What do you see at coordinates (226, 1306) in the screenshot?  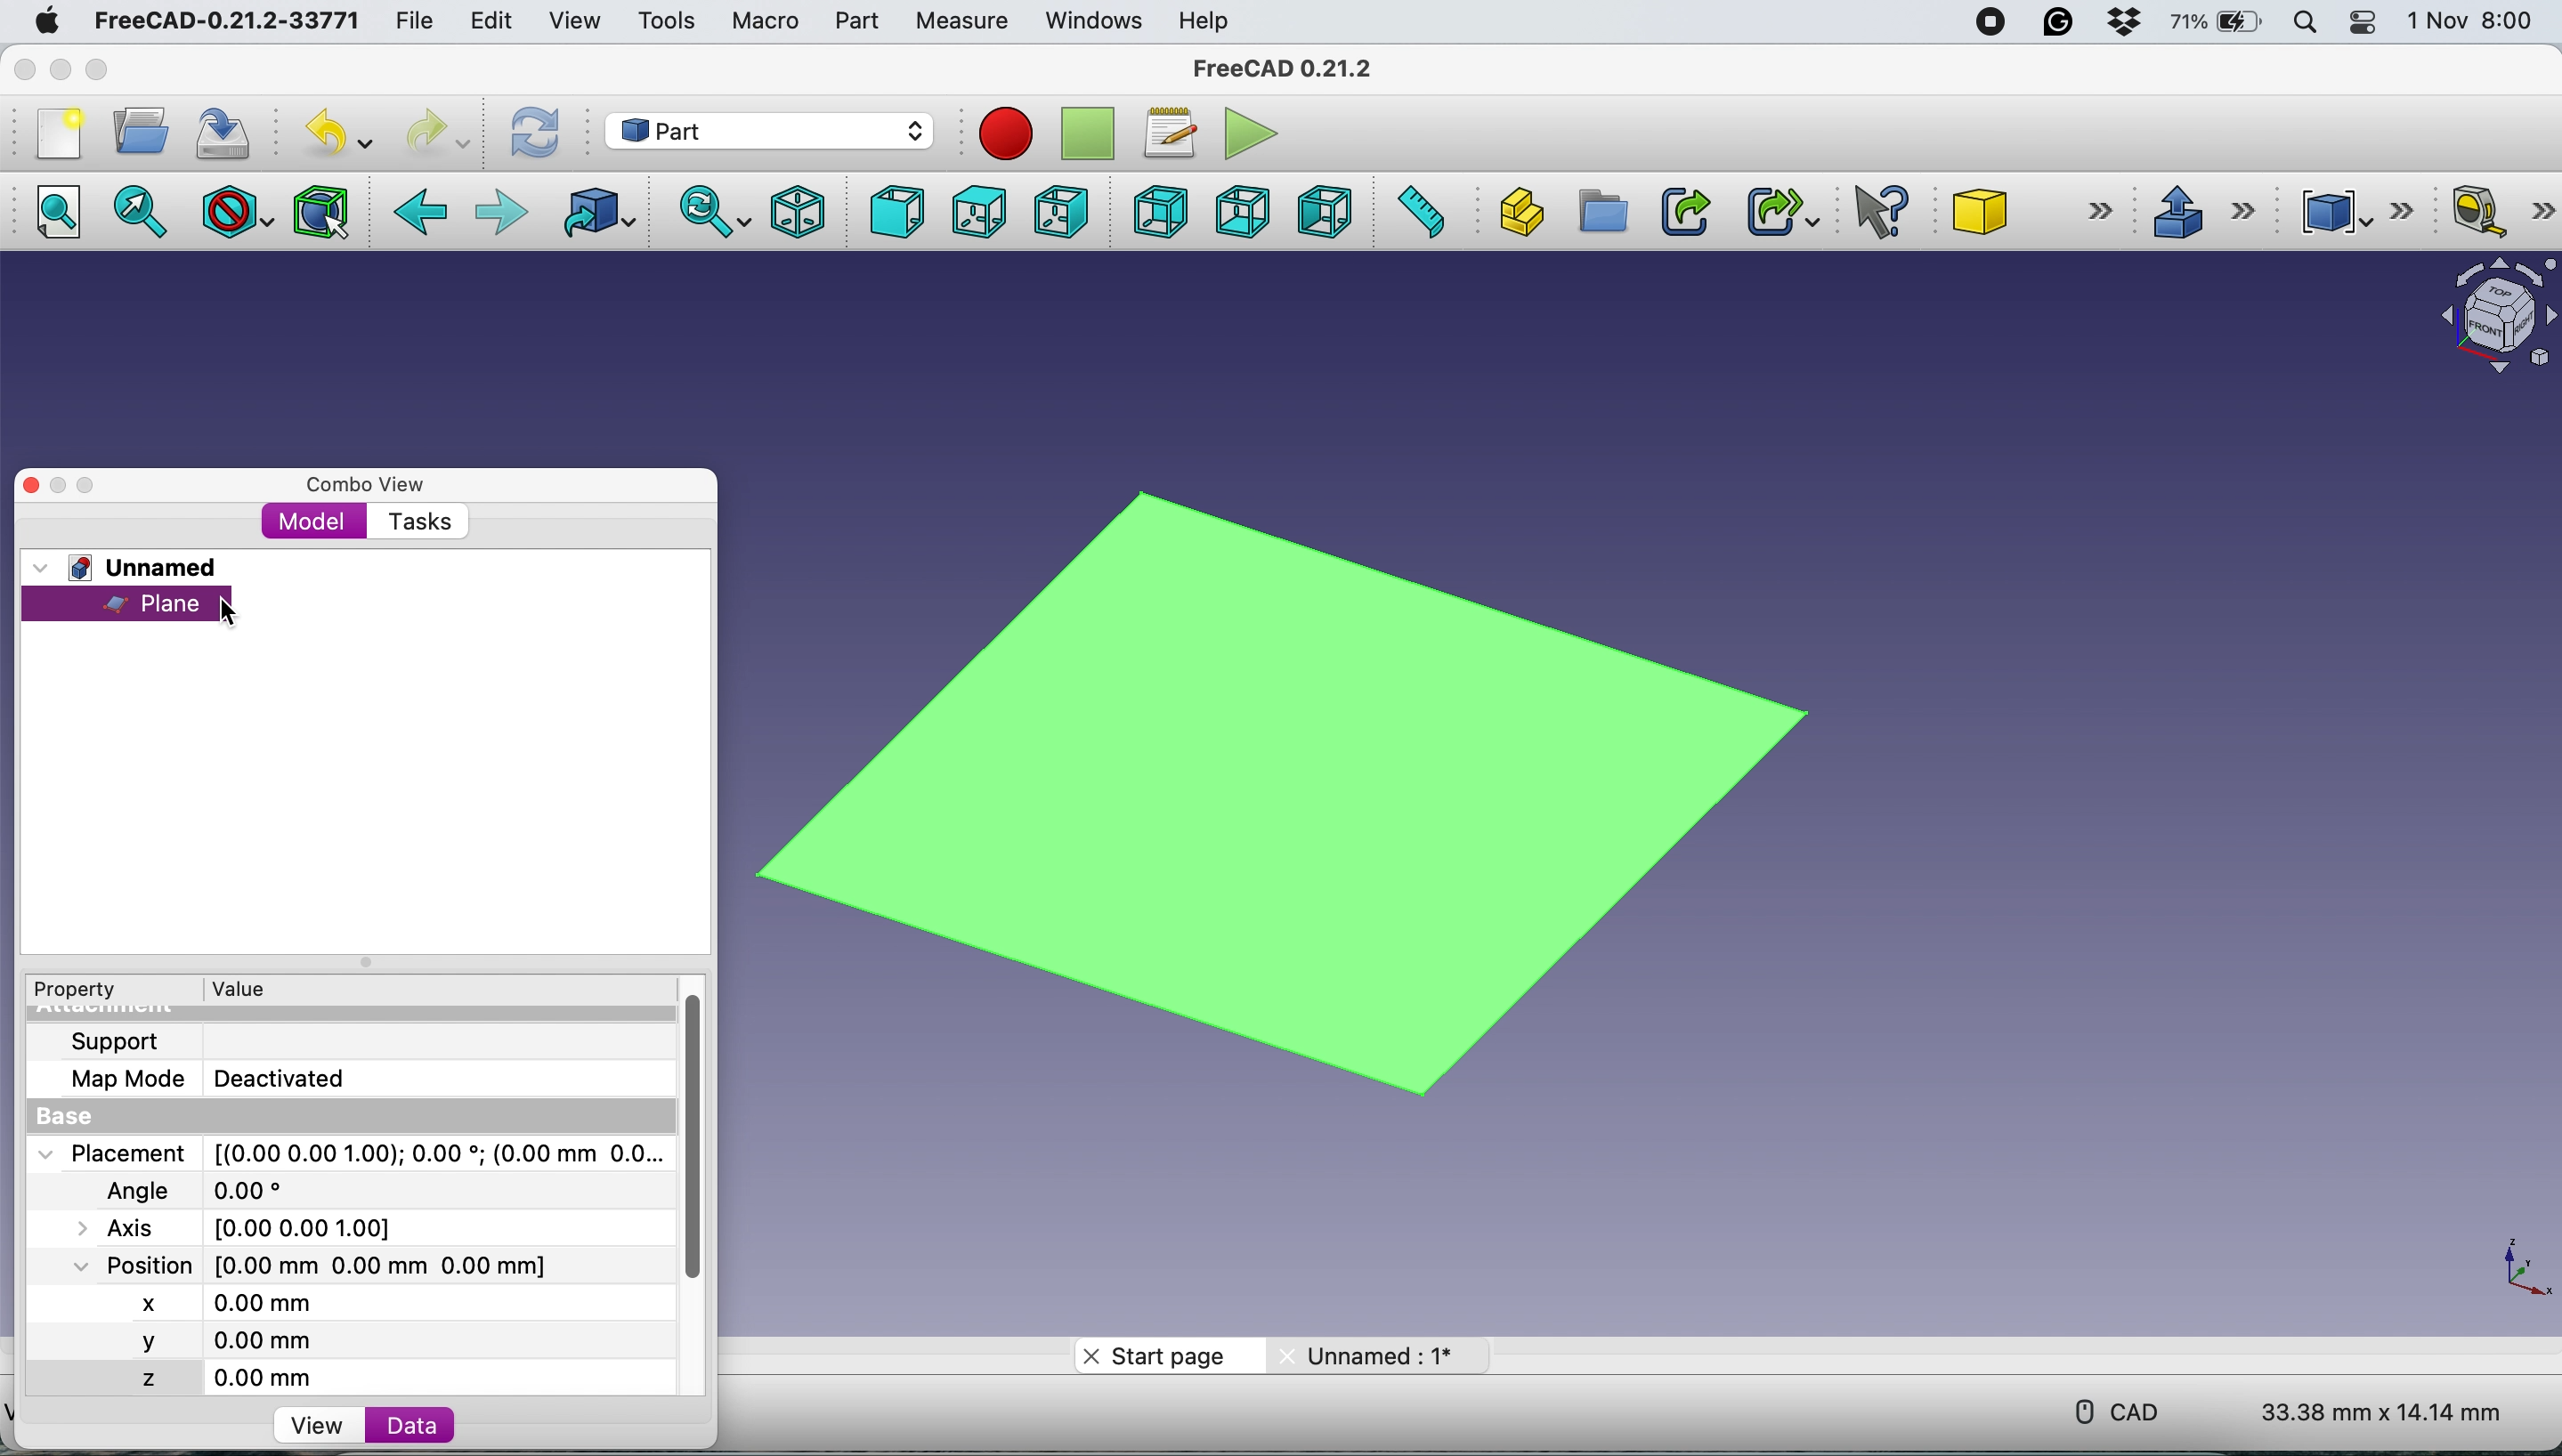 I see `x 0.00 mm` at bounding box center [226, 1306].